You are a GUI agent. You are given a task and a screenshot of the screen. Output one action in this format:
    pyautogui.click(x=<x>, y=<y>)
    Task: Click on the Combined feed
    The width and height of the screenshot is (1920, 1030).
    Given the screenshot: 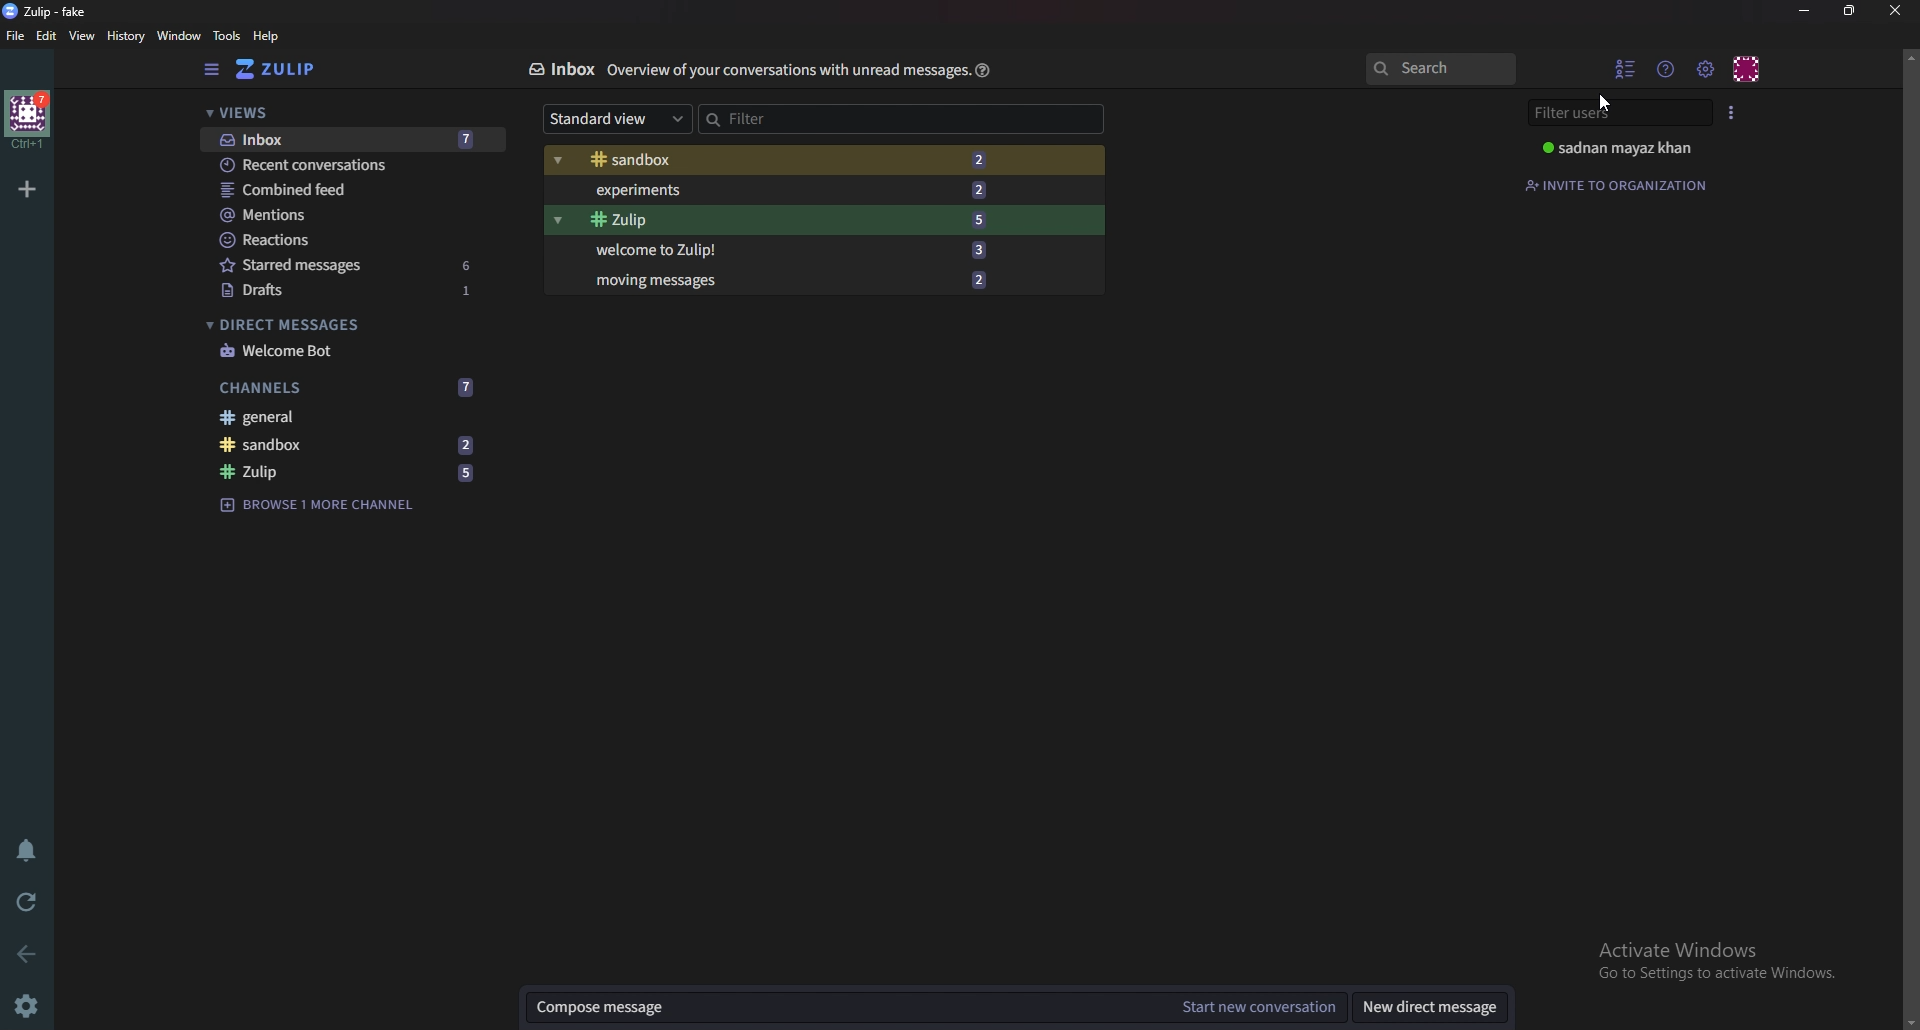 What is the action you would take?
    pyautogui.click(x=355, y=189)
    